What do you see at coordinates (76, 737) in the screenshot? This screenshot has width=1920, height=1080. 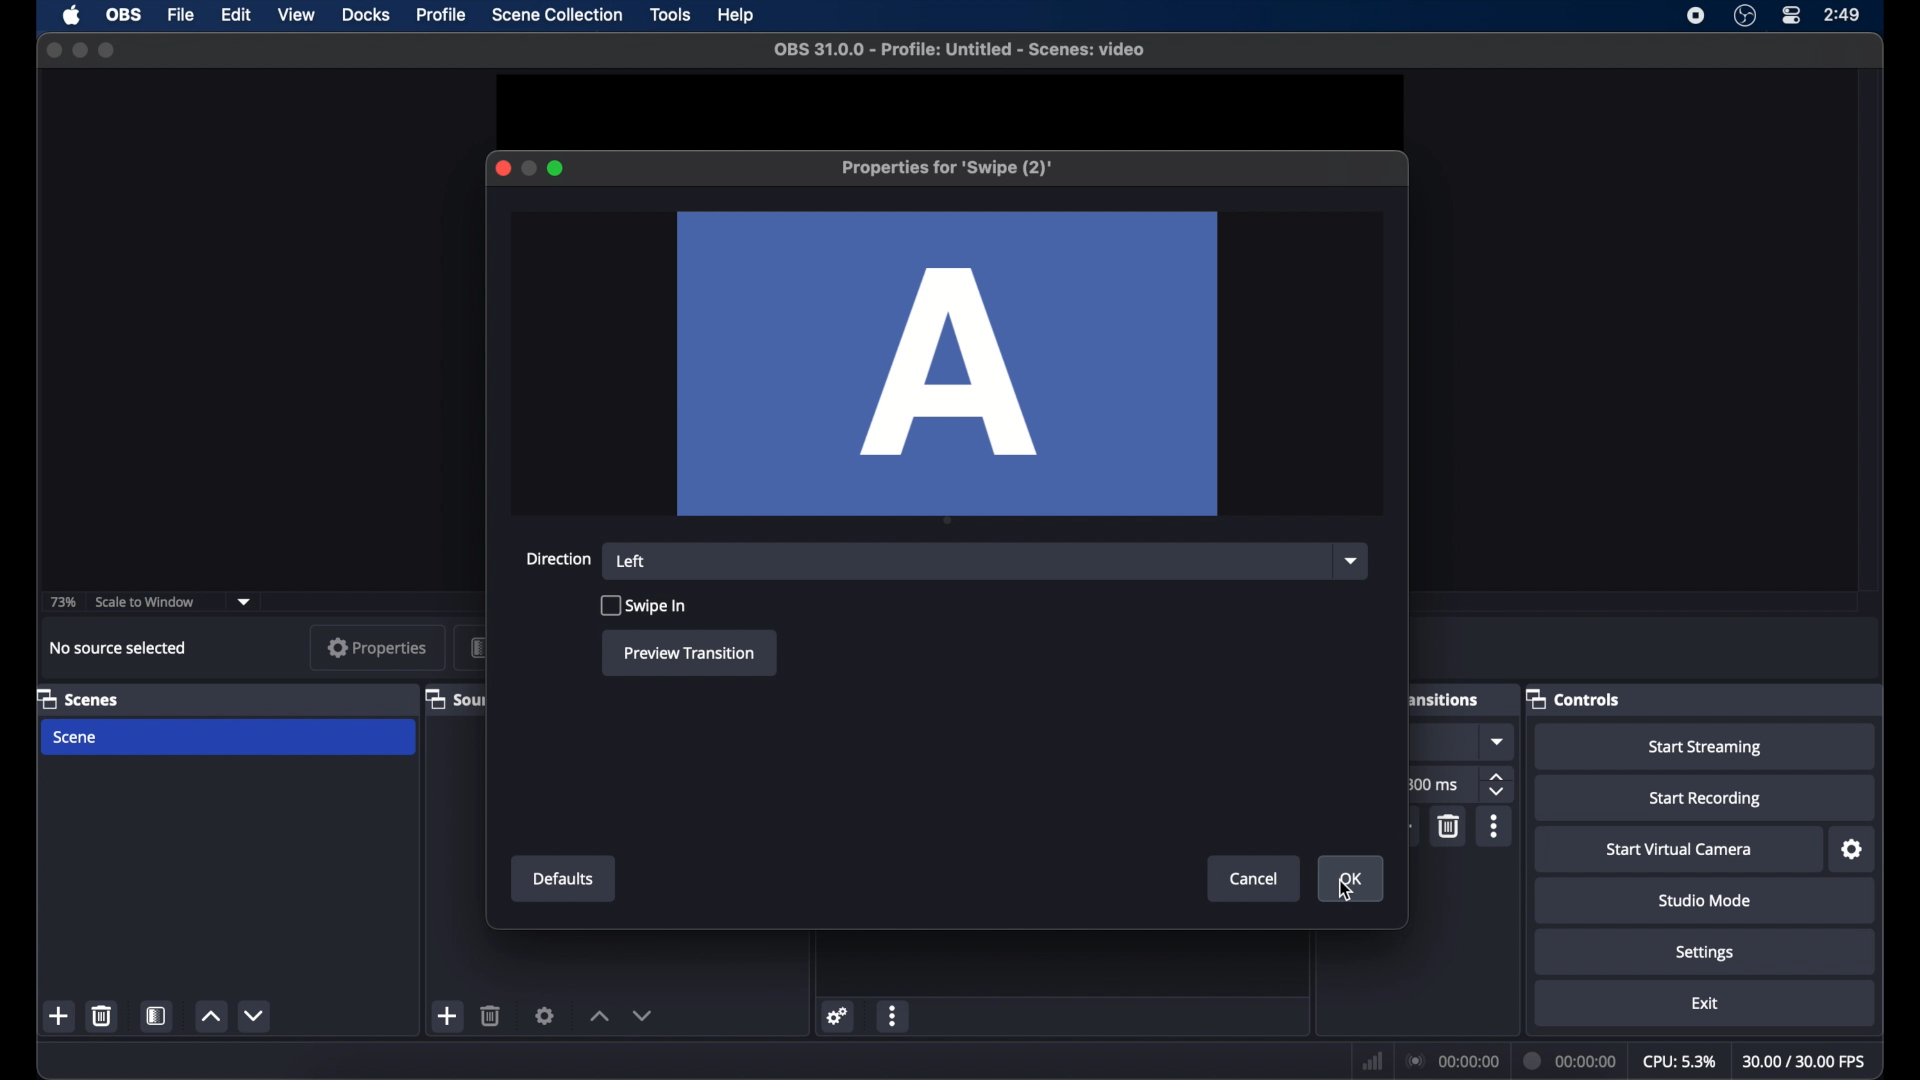 I see `scene` at bounding box center [76, 737].